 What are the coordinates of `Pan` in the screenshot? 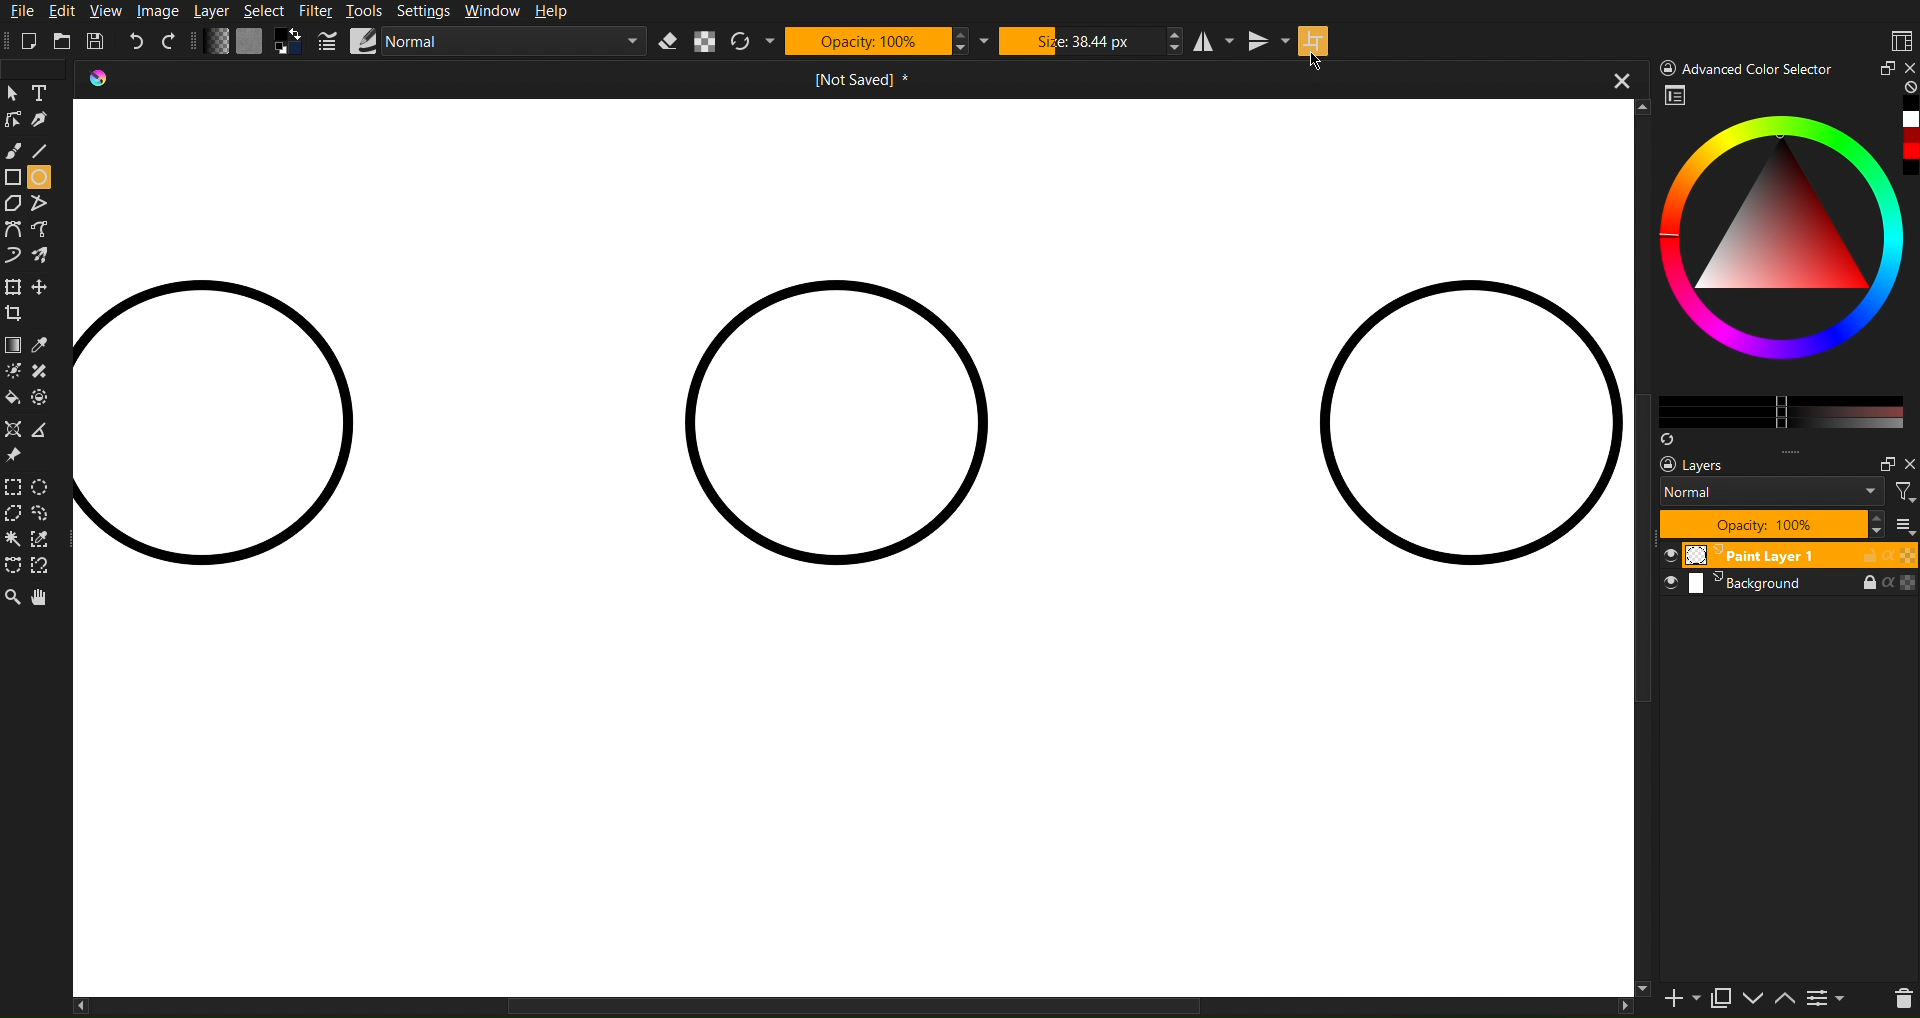 It's located at (50, 597).